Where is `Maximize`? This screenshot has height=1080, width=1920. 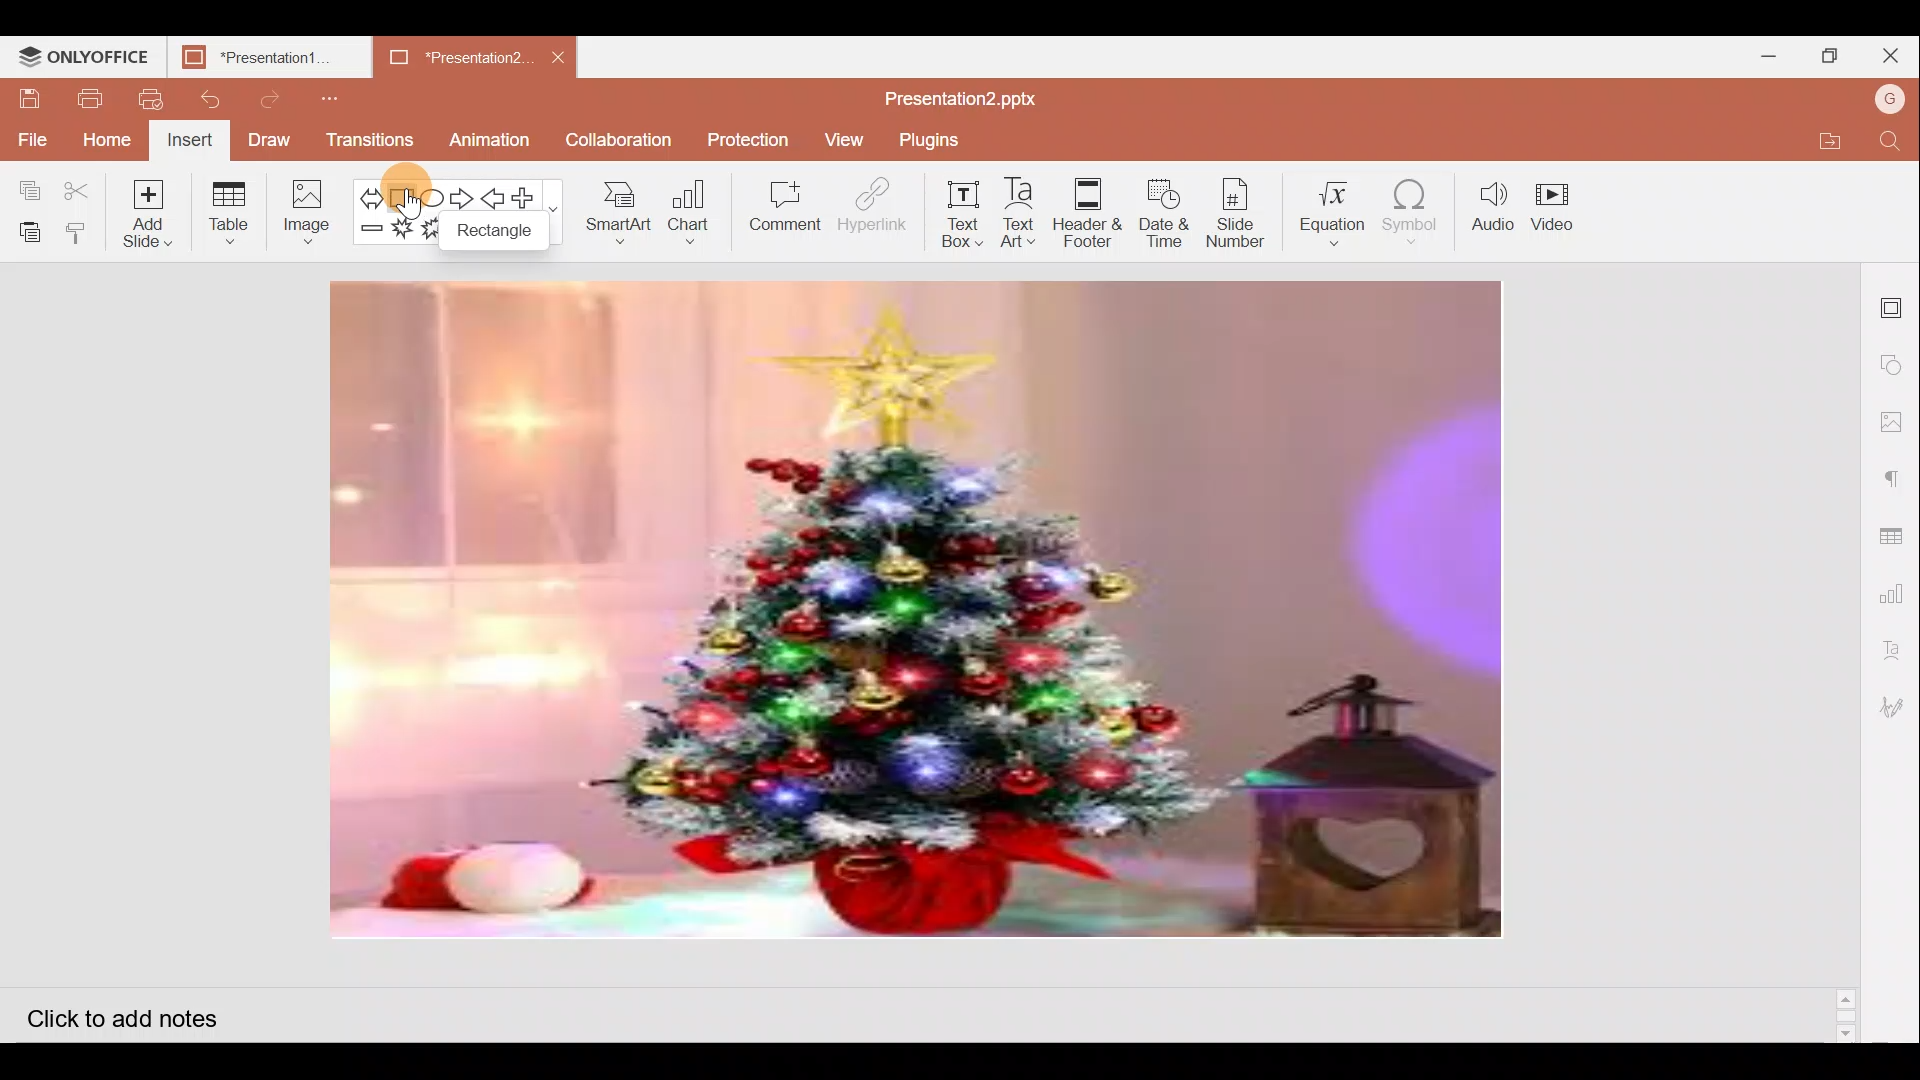 Maximize is located at coordinates (1828, 54).